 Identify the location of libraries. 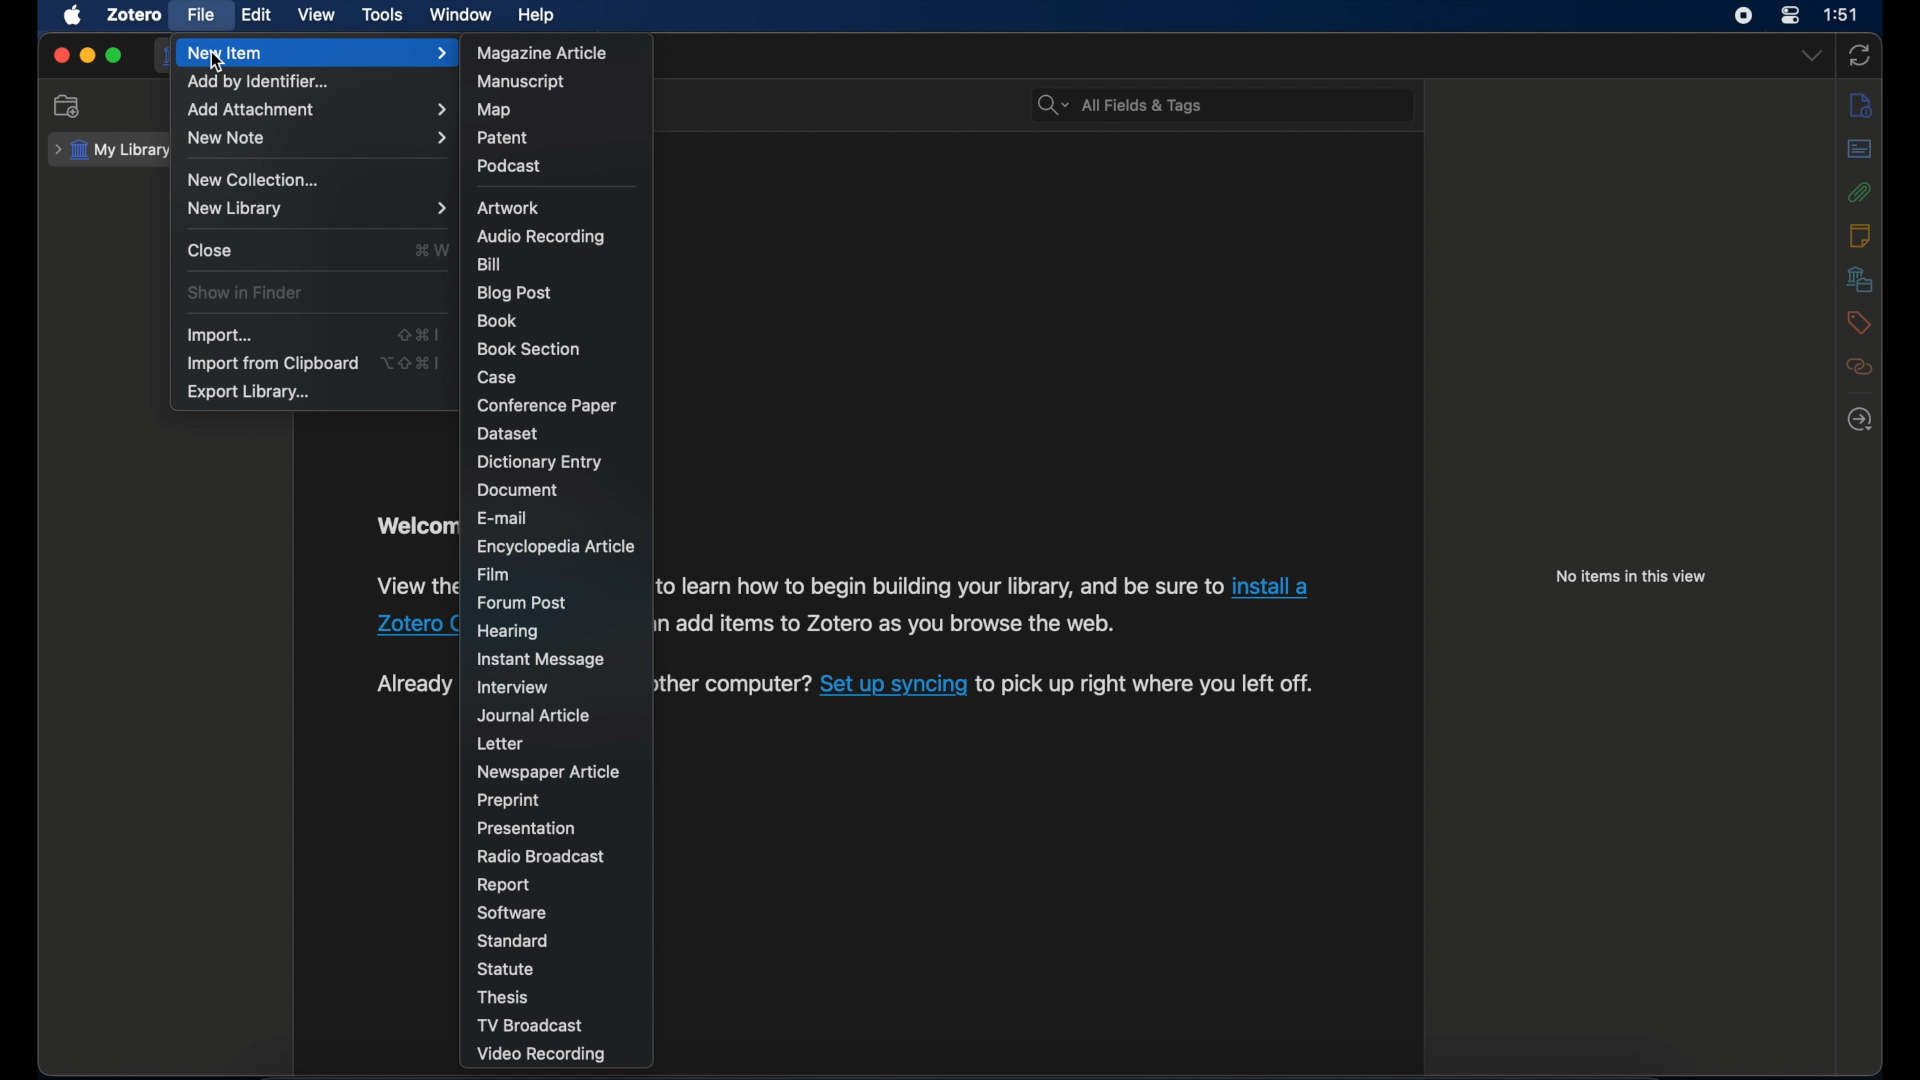
(1860, 279).